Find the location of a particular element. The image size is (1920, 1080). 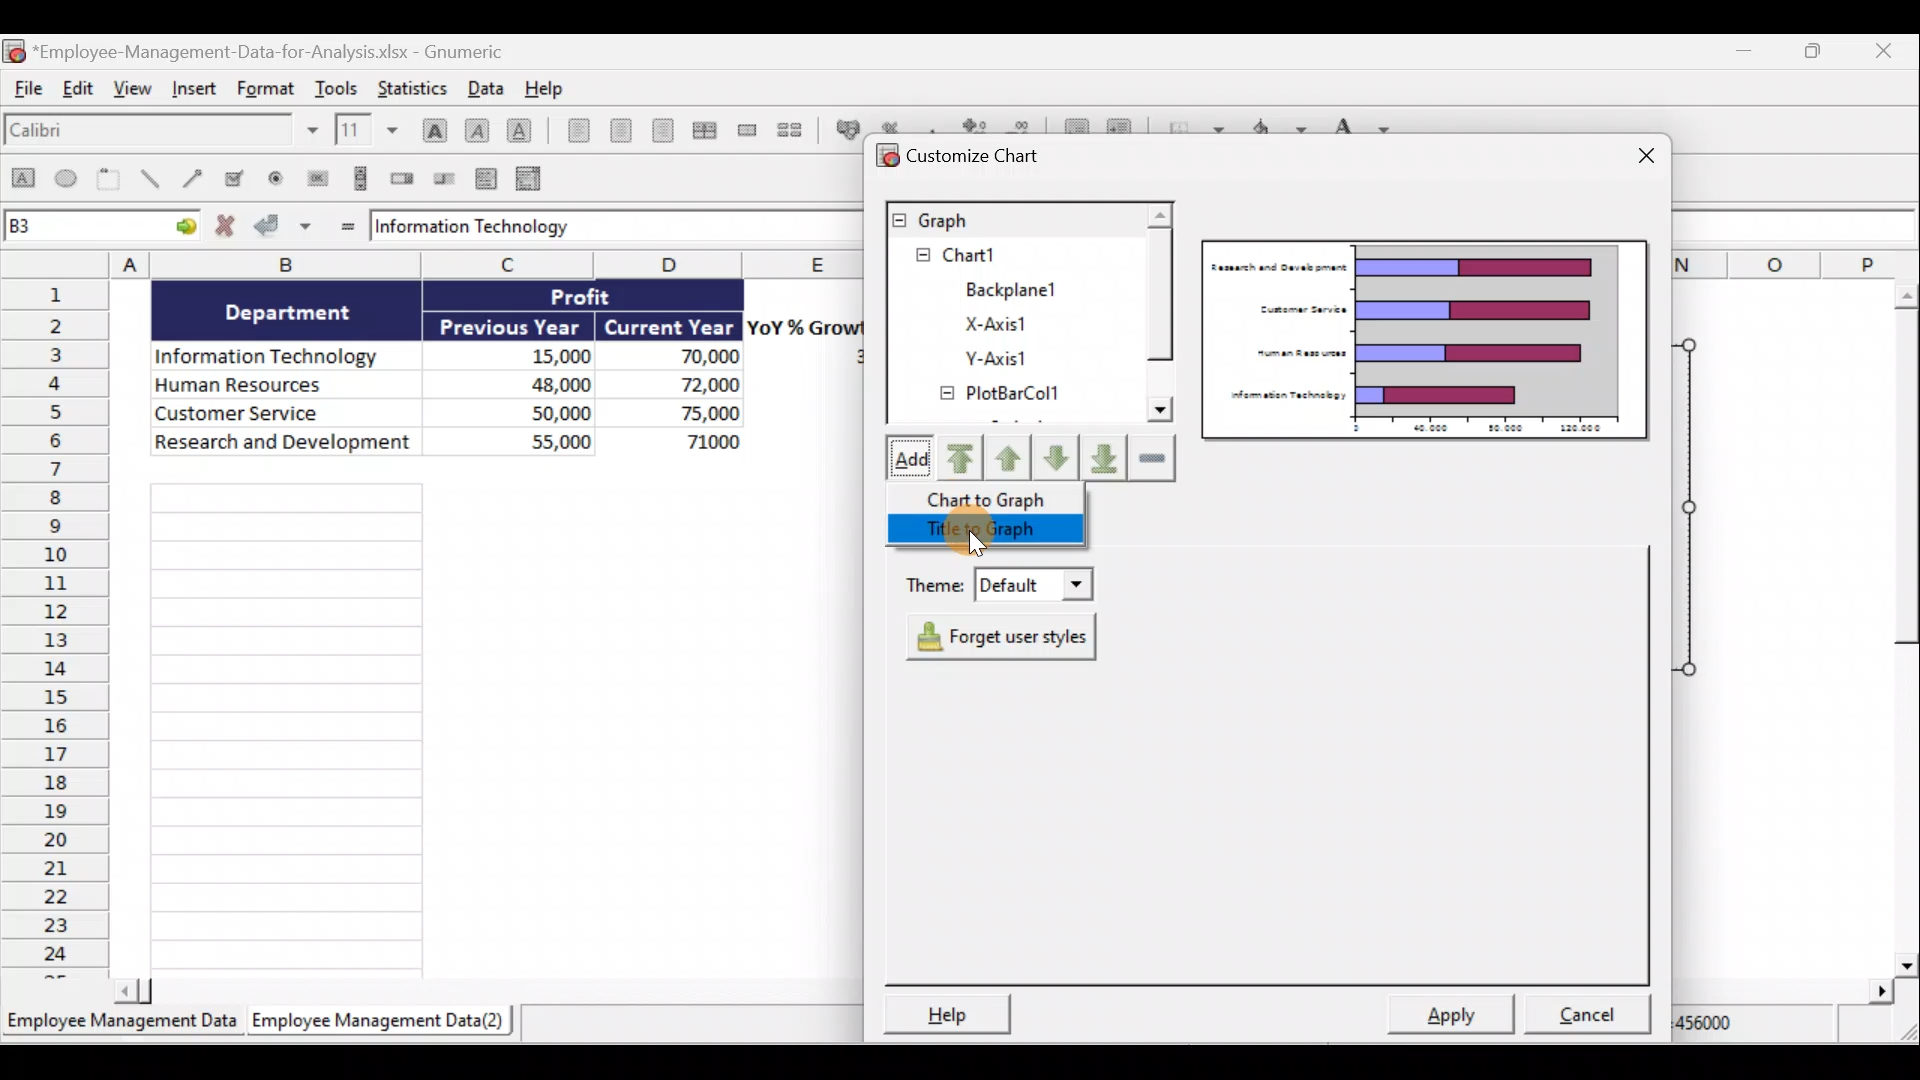

Create a scrollbar is located at coordinates (362, 177).